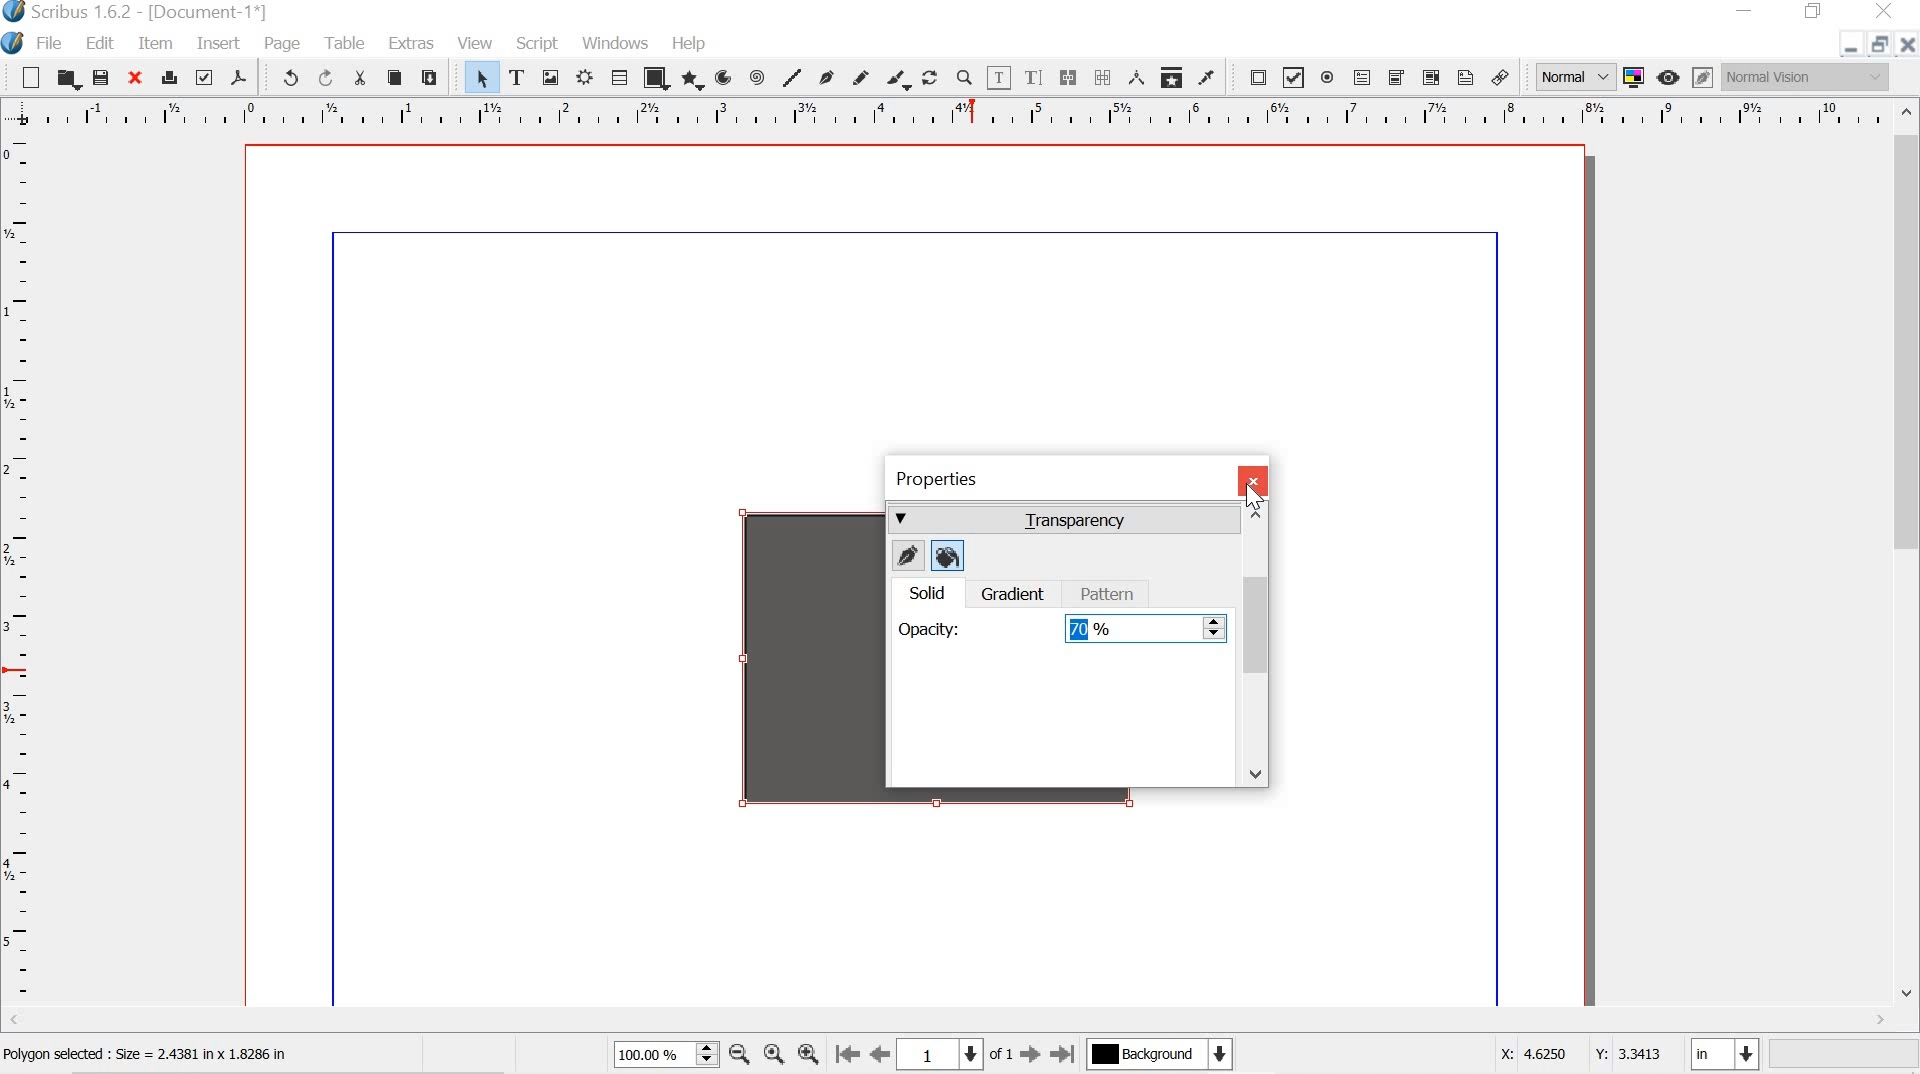  Describe the element at coordinates (1816, 12) in the screenshot. I see `restore down` at that location.